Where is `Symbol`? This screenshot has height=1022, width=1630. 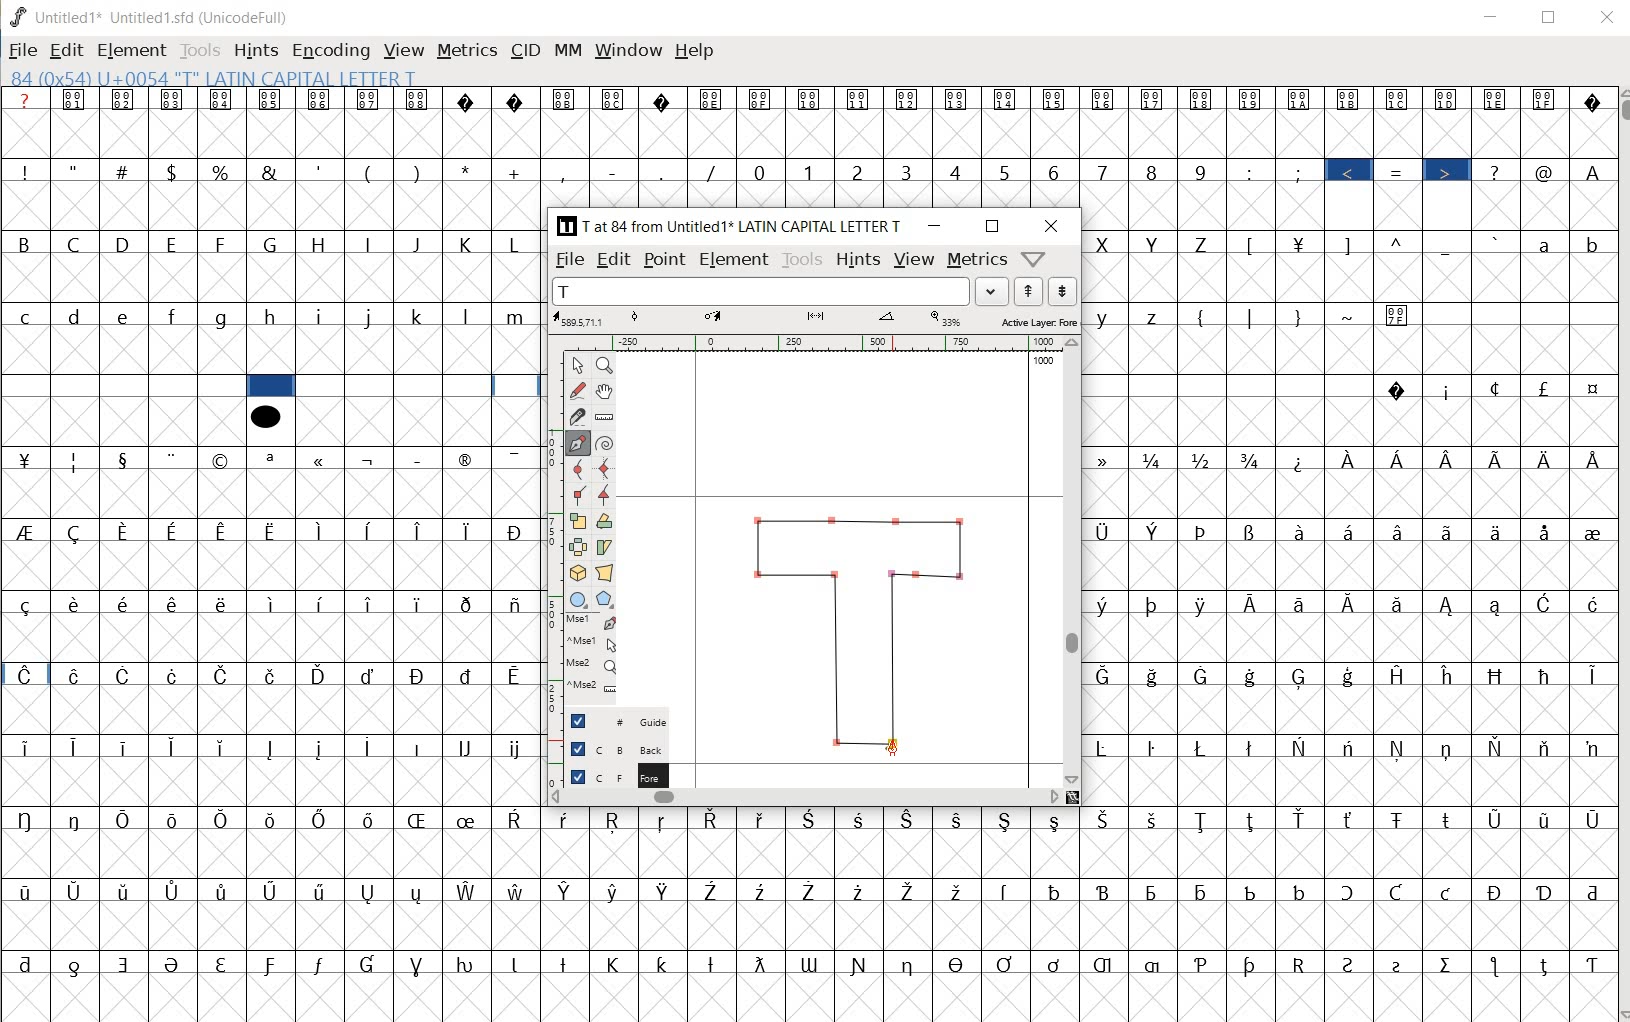
Symbol is located at coordinates (417, 819).